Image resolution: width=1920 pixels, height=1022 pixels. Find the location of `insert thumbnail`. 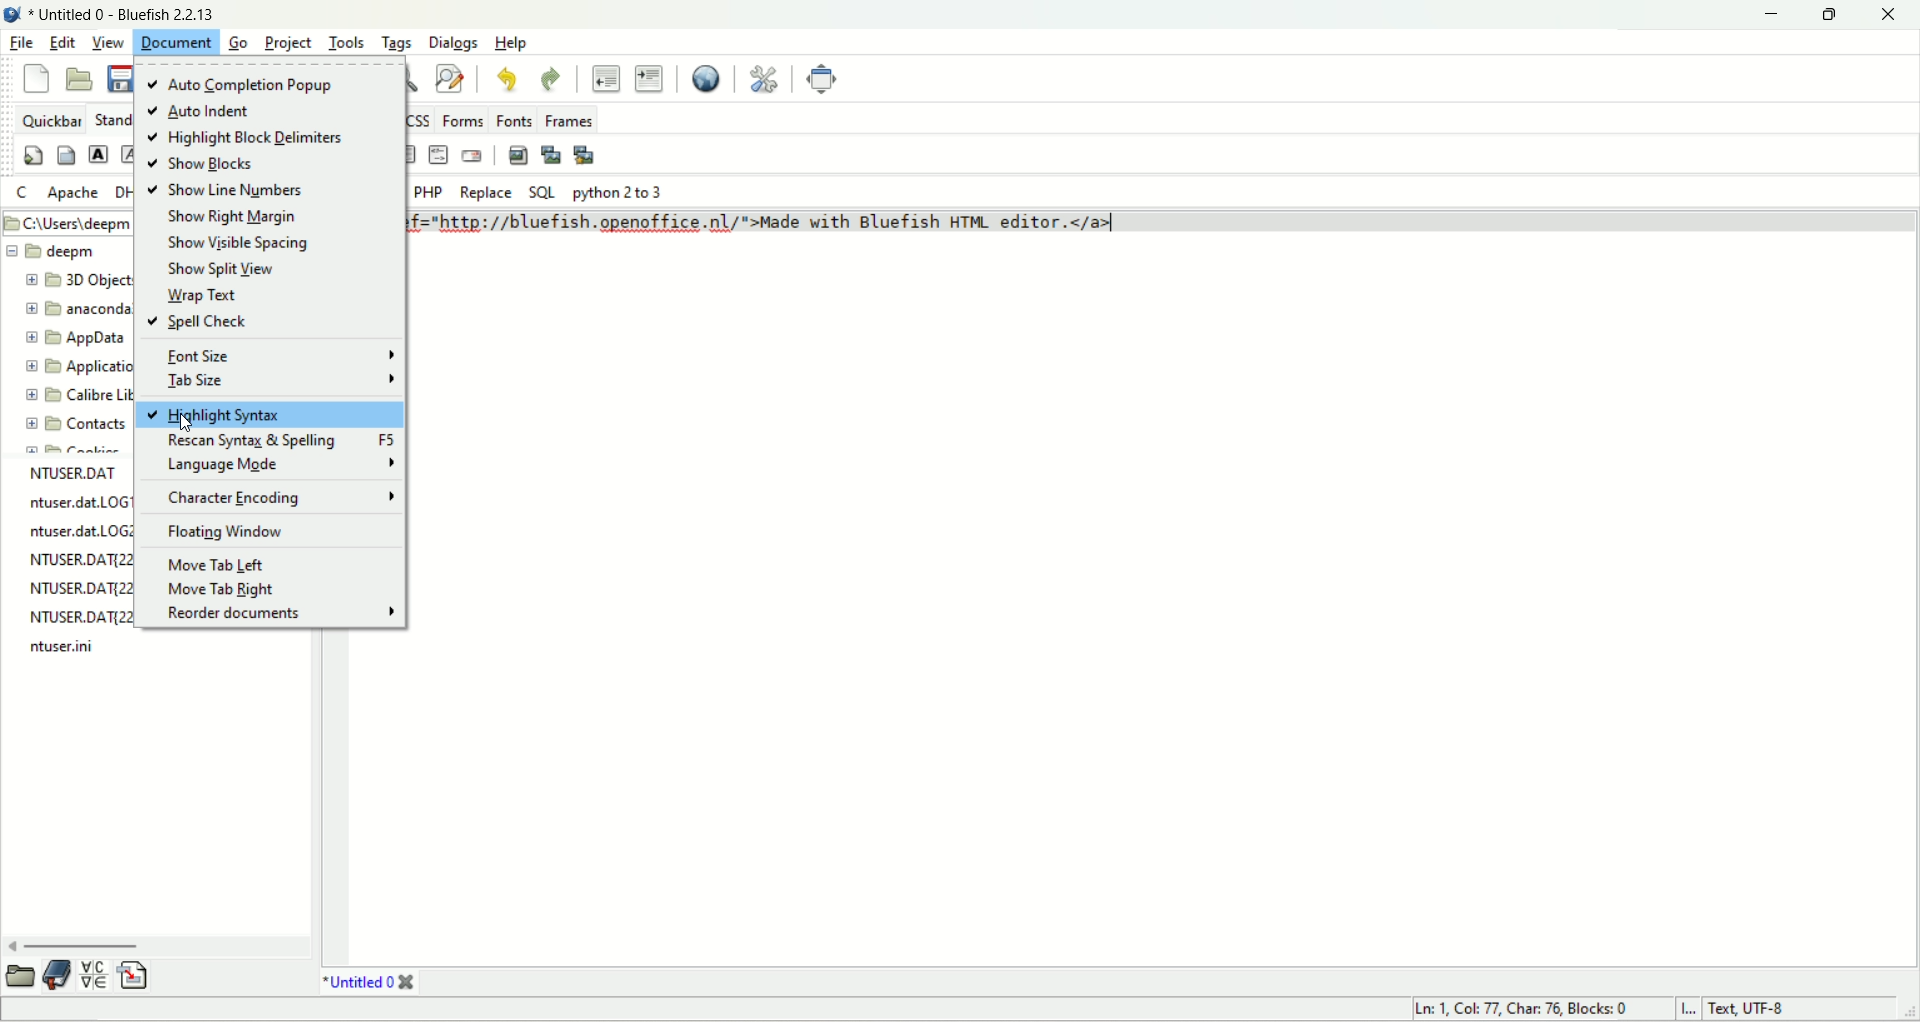

insert thumbnail is located at coordinates (551, 157).